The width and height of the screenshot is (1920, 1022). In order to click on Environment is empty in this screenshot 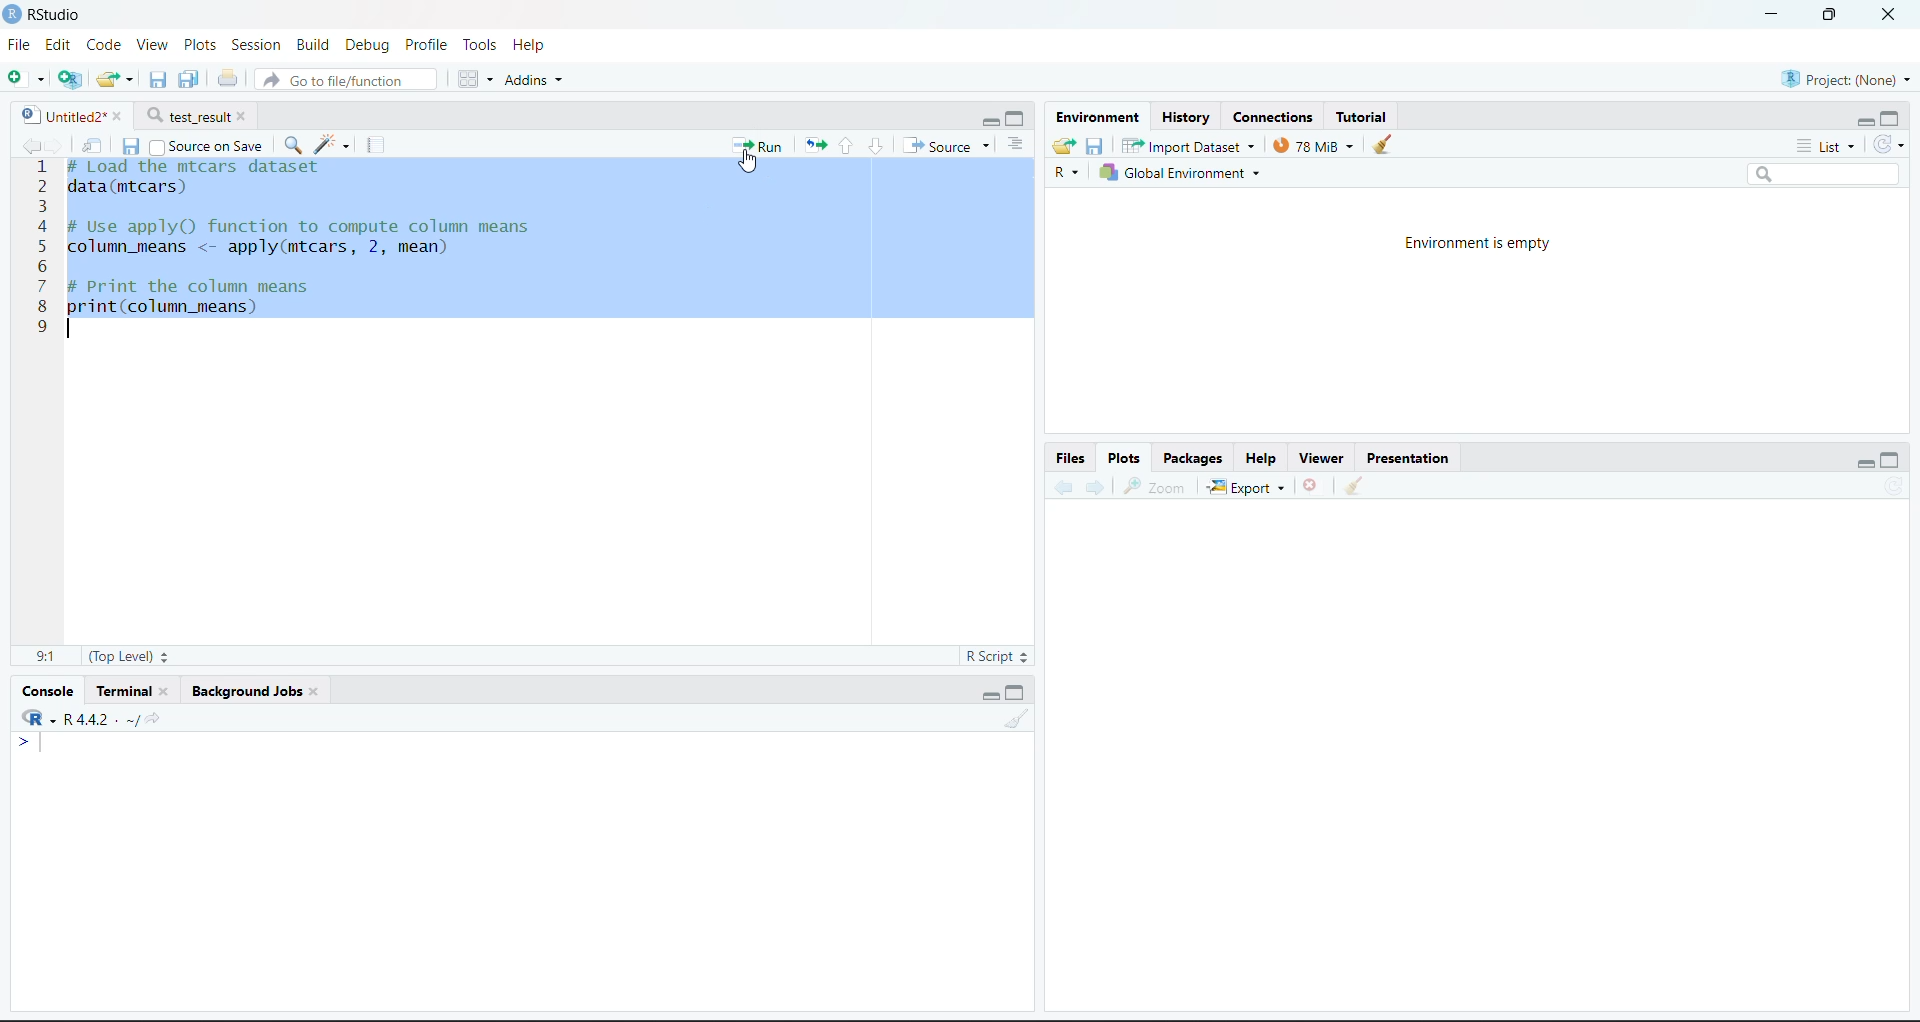, I will do `click(1479, 241)`.